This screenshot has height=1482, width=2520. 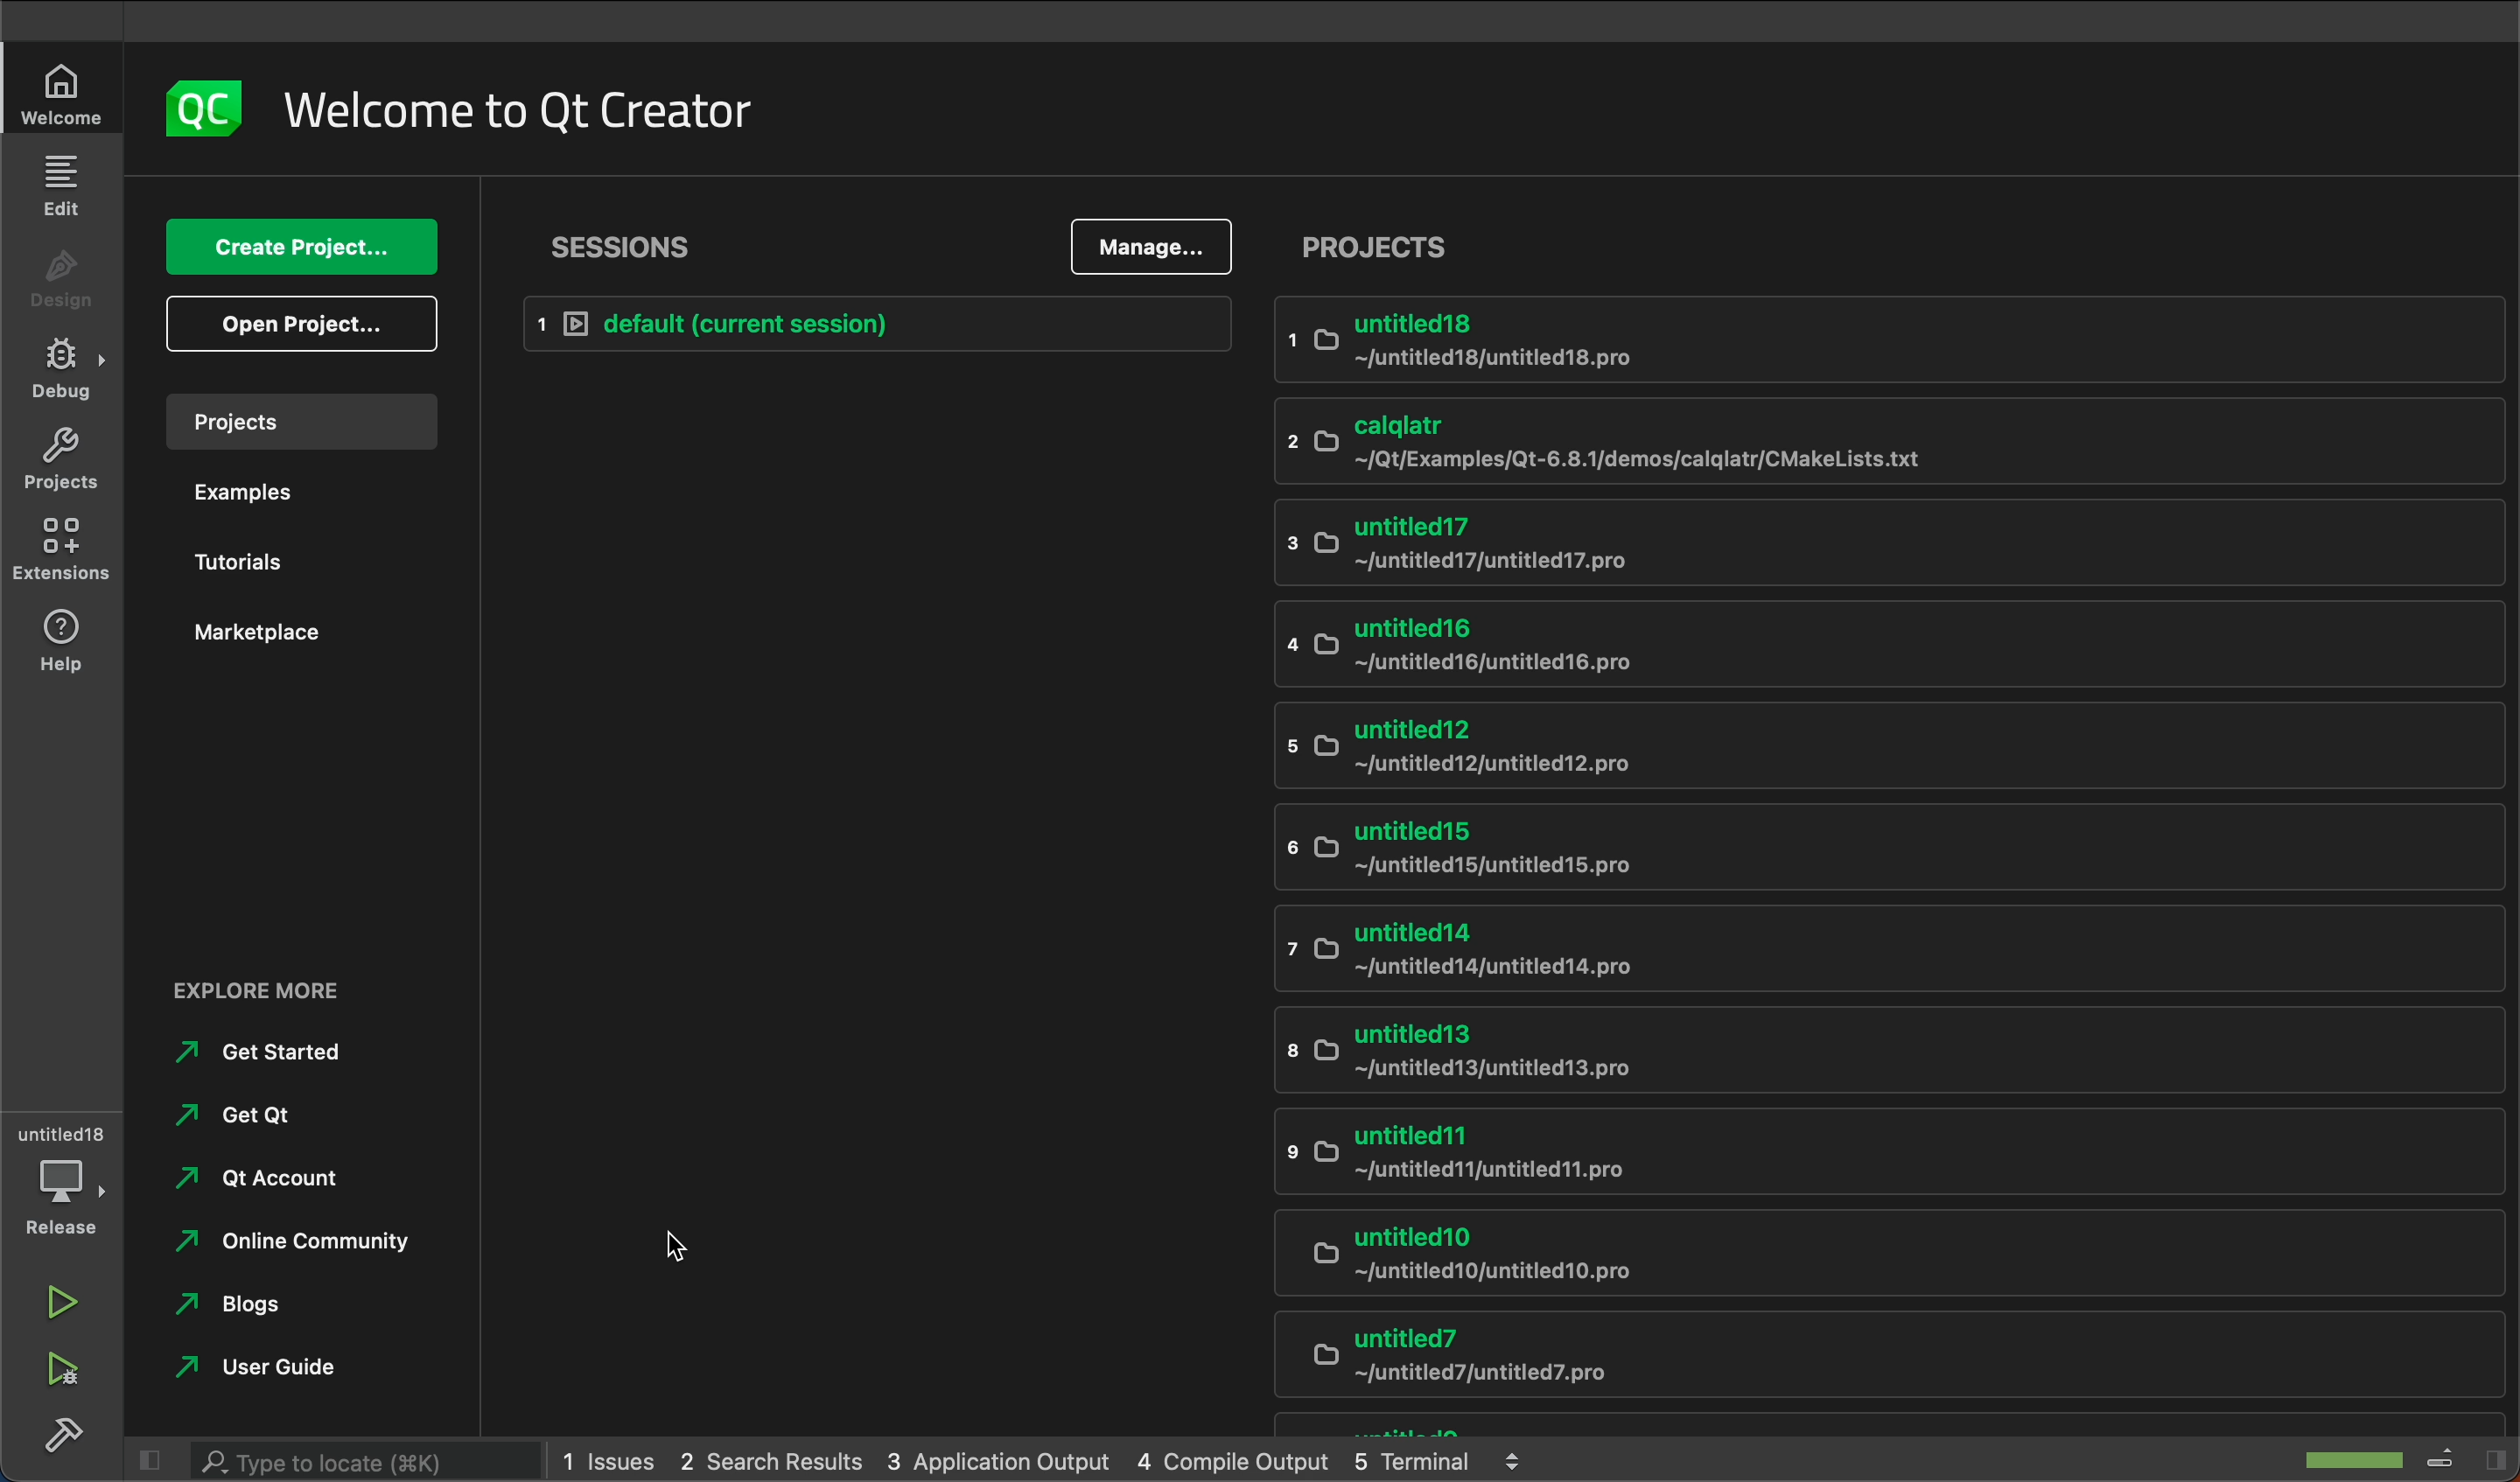 I want to click on untitled15, so click(x=1777, y=850).